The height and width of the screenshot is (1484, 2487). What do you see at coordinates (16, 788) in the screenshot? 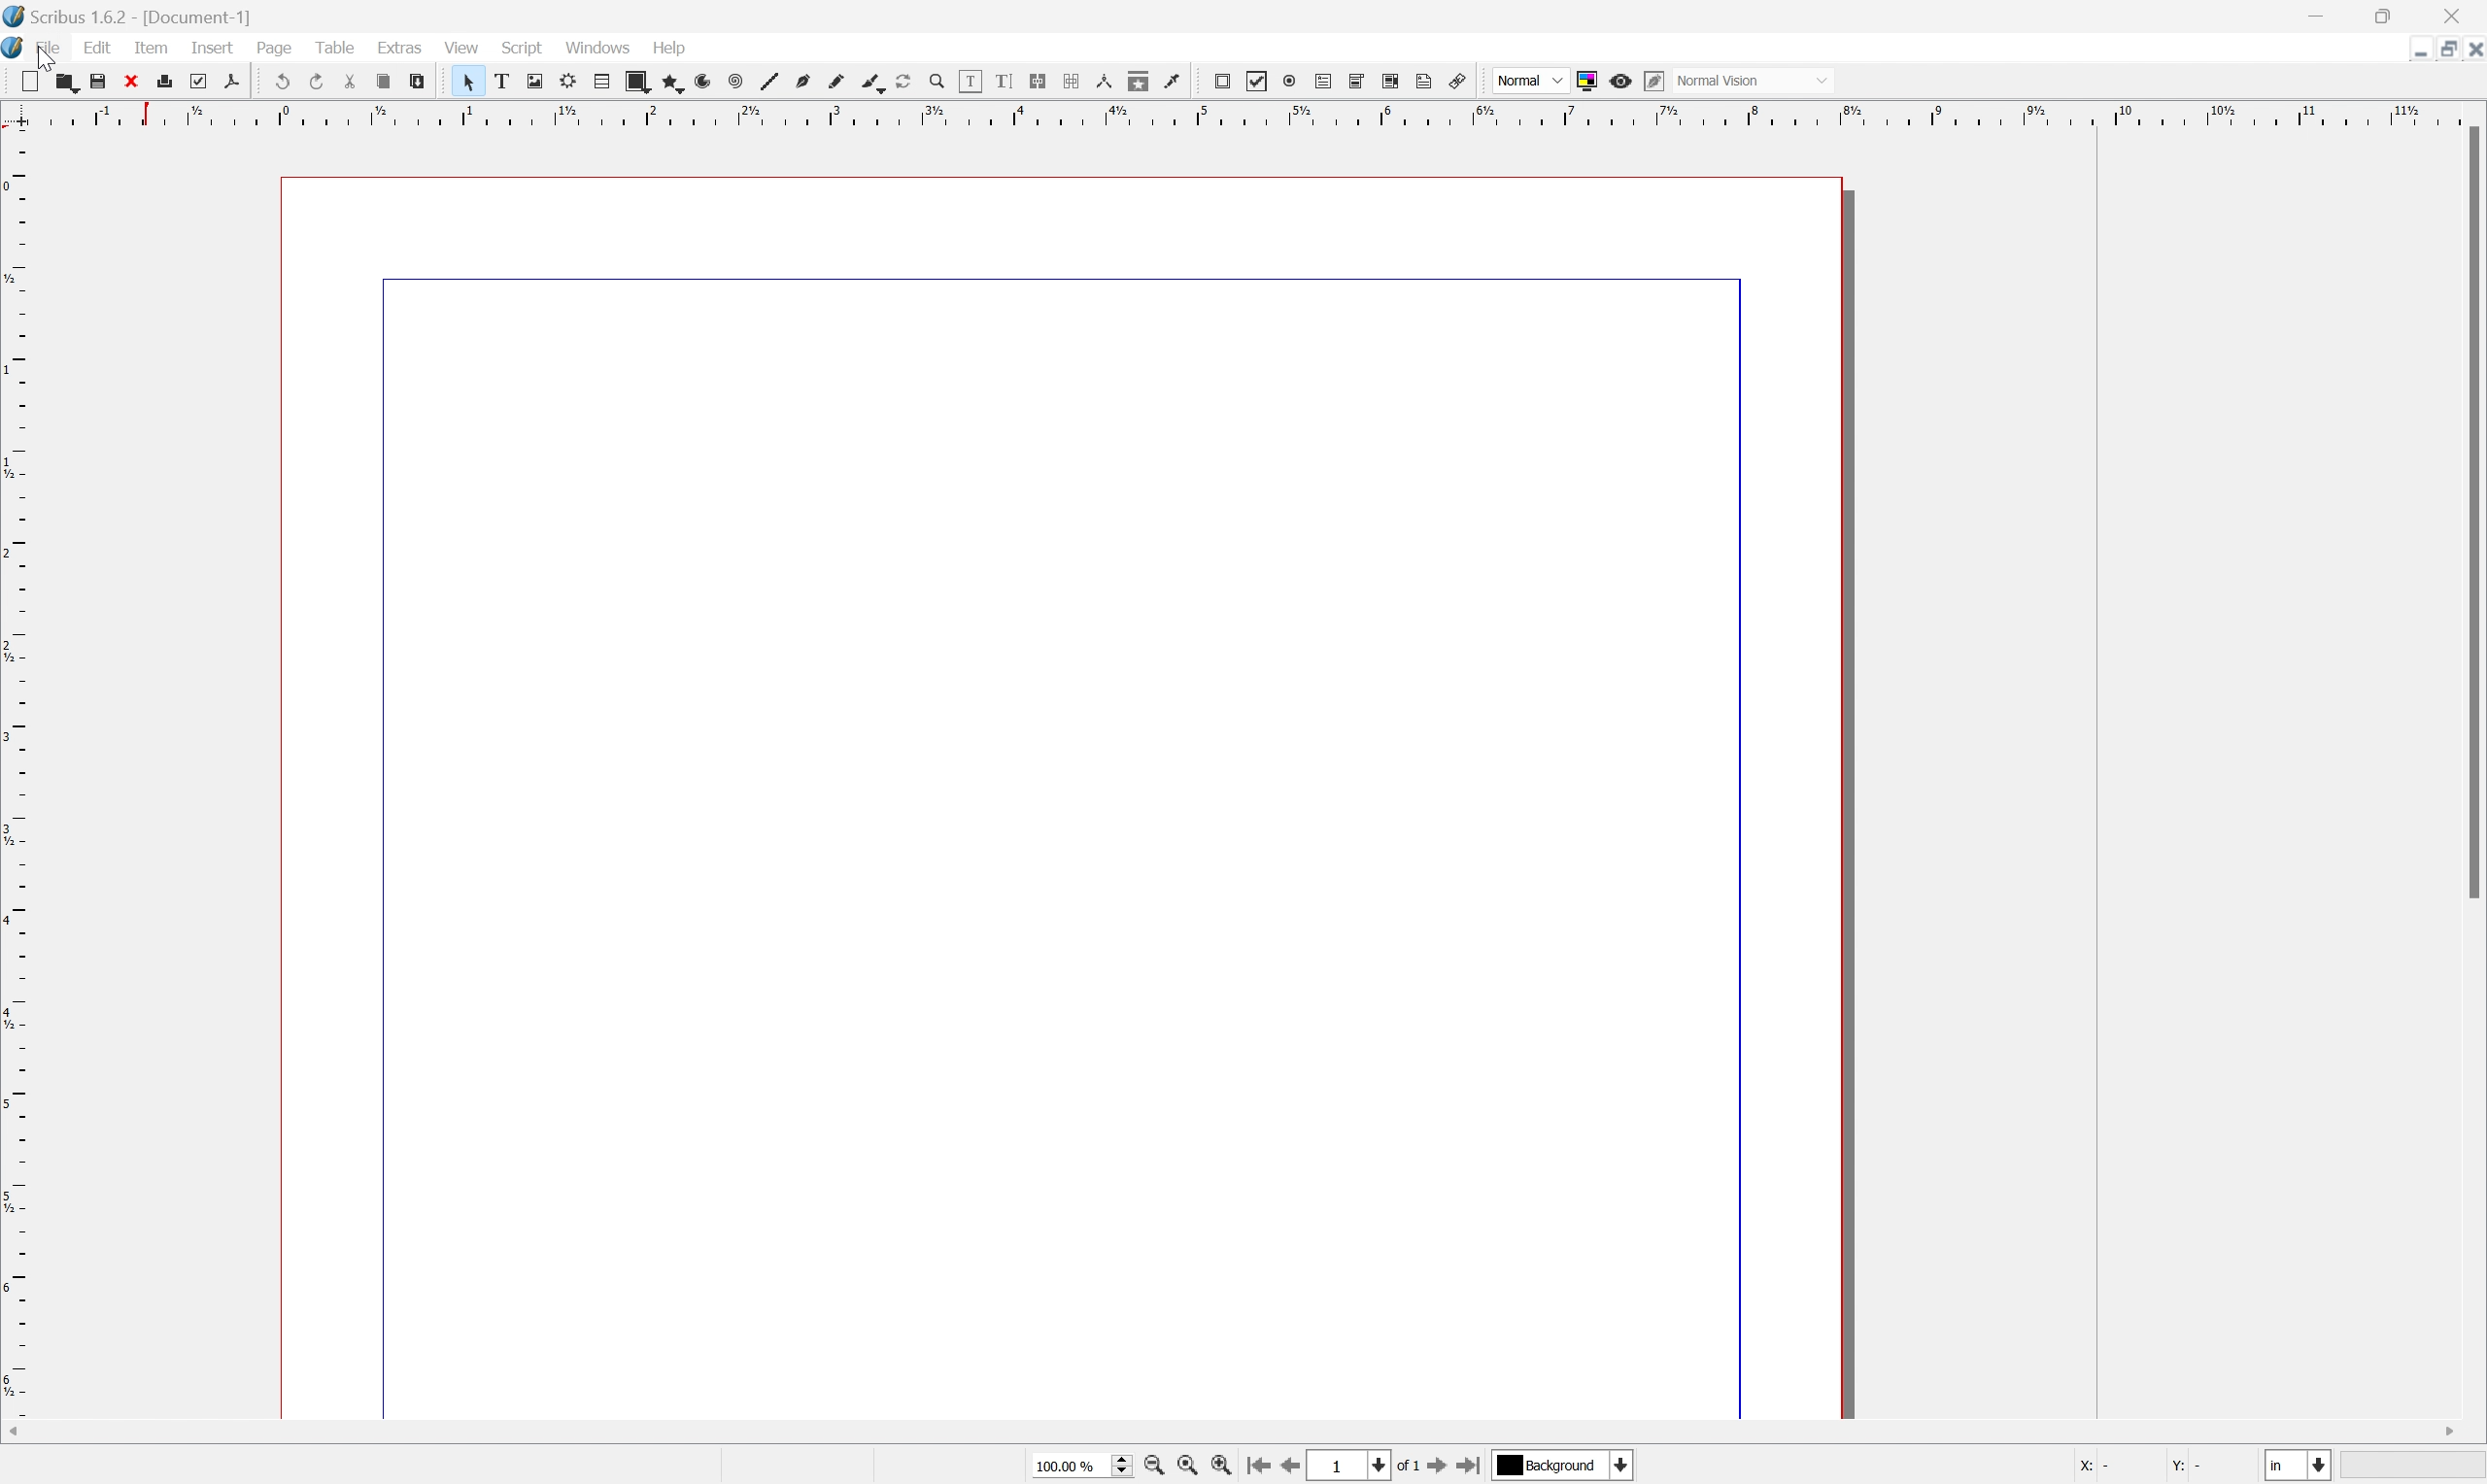
I see `Ruler` at bounding box center [16, 788].